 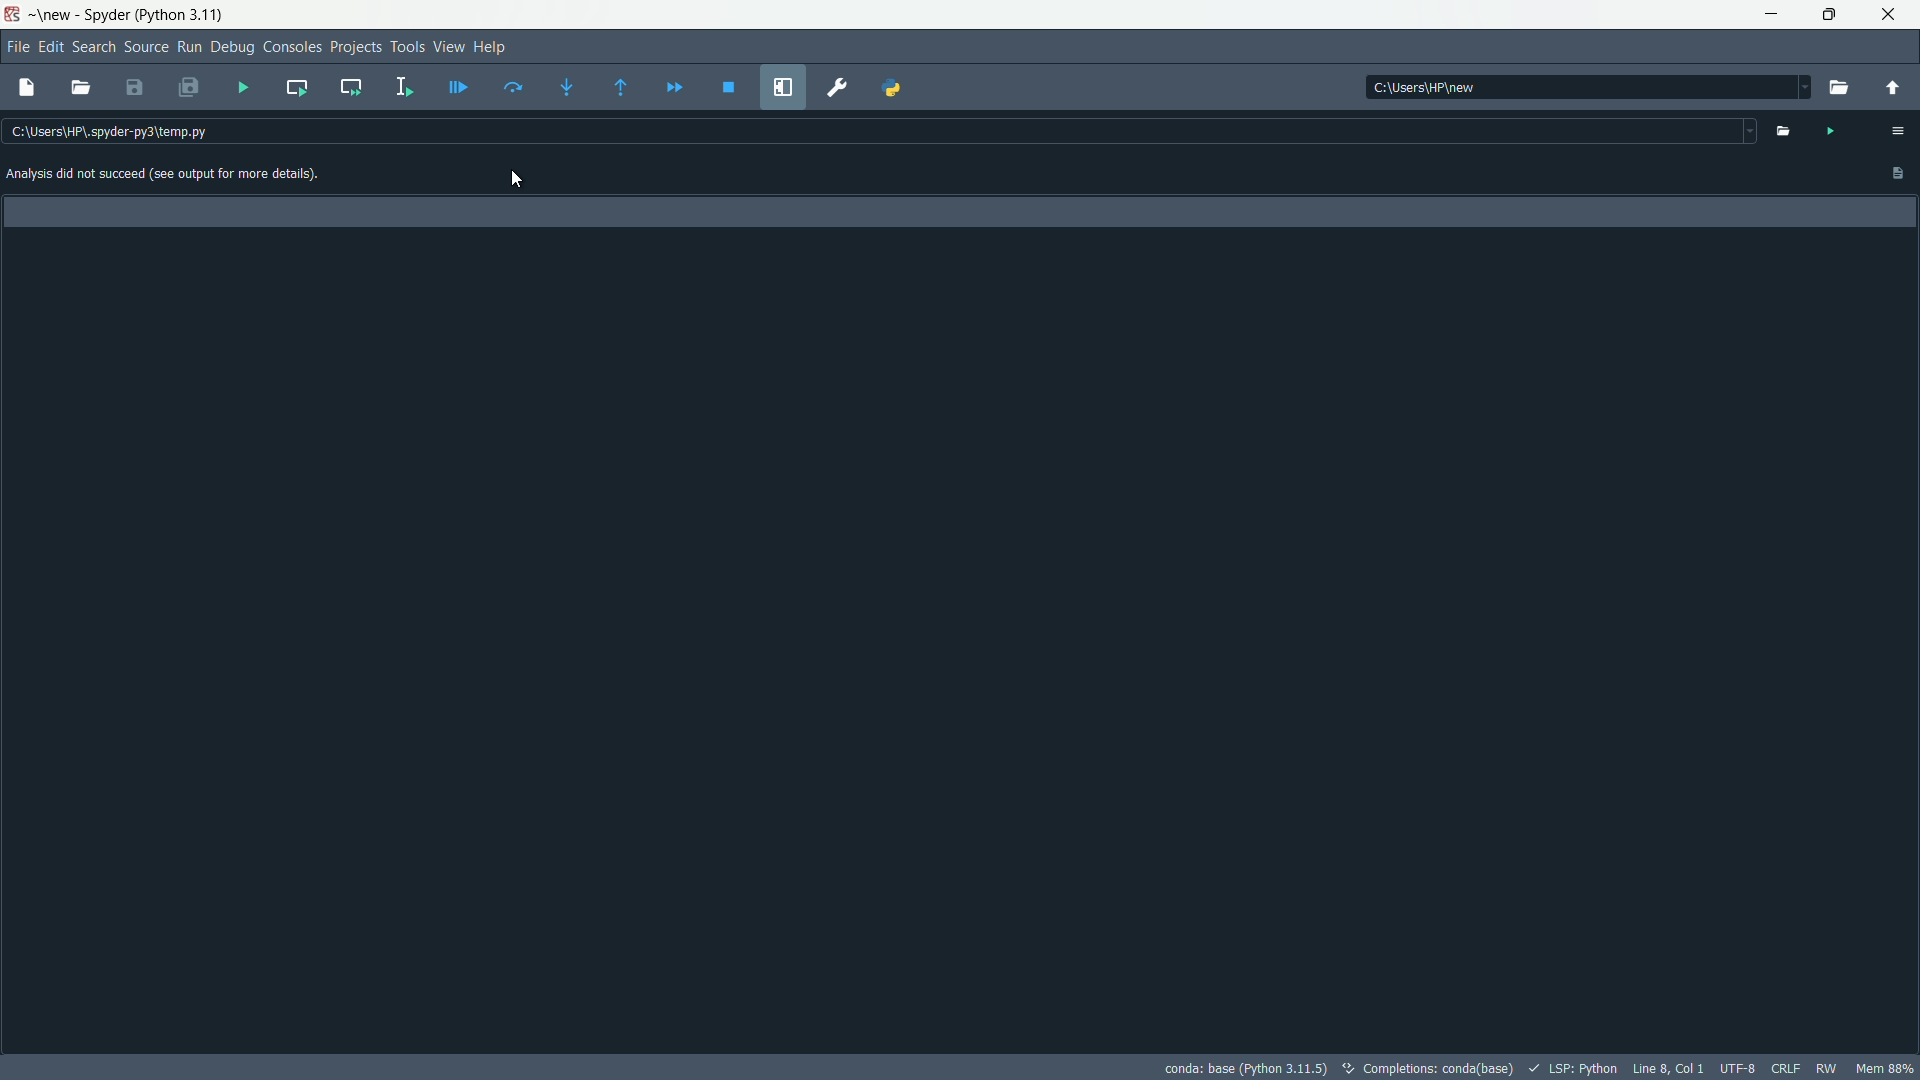 What do you see at coordinates (1572, 1067) in the screenshot?
I see `LSP:Python` at bounding box center [1572, 1067].